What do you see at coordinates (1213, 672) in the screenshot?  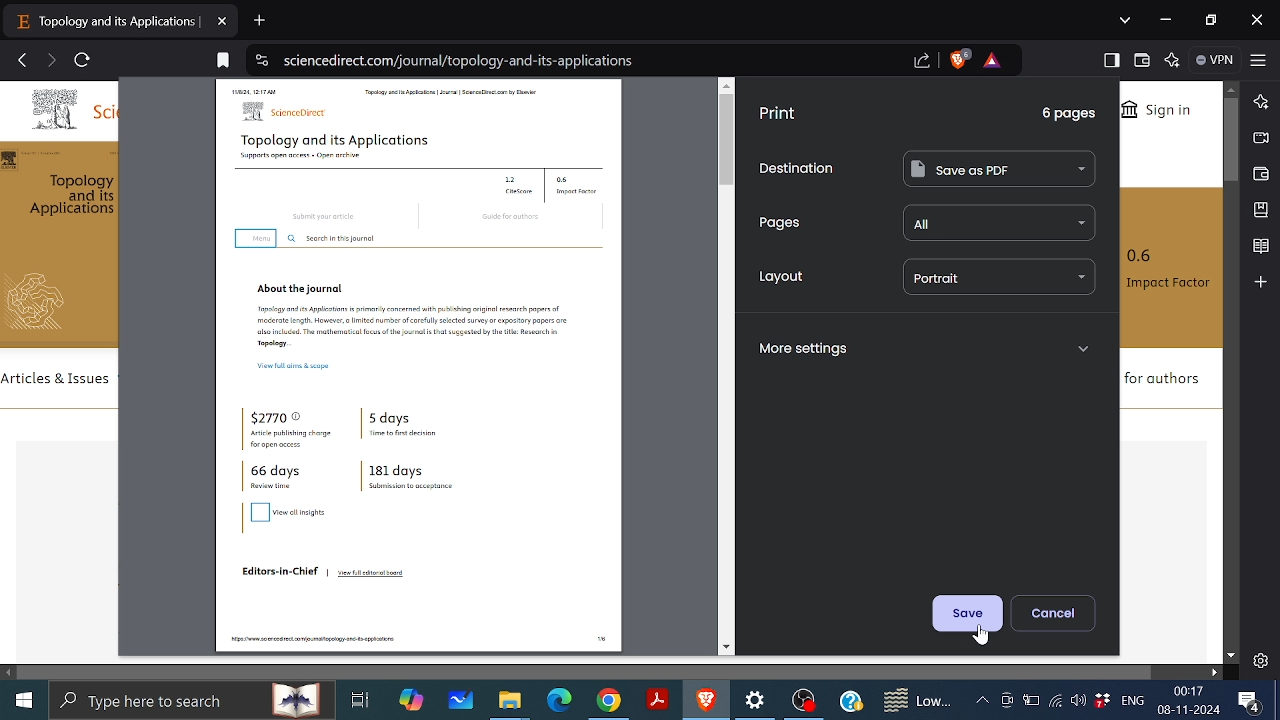 I see `Move right` at bounding box center [1213, 672].